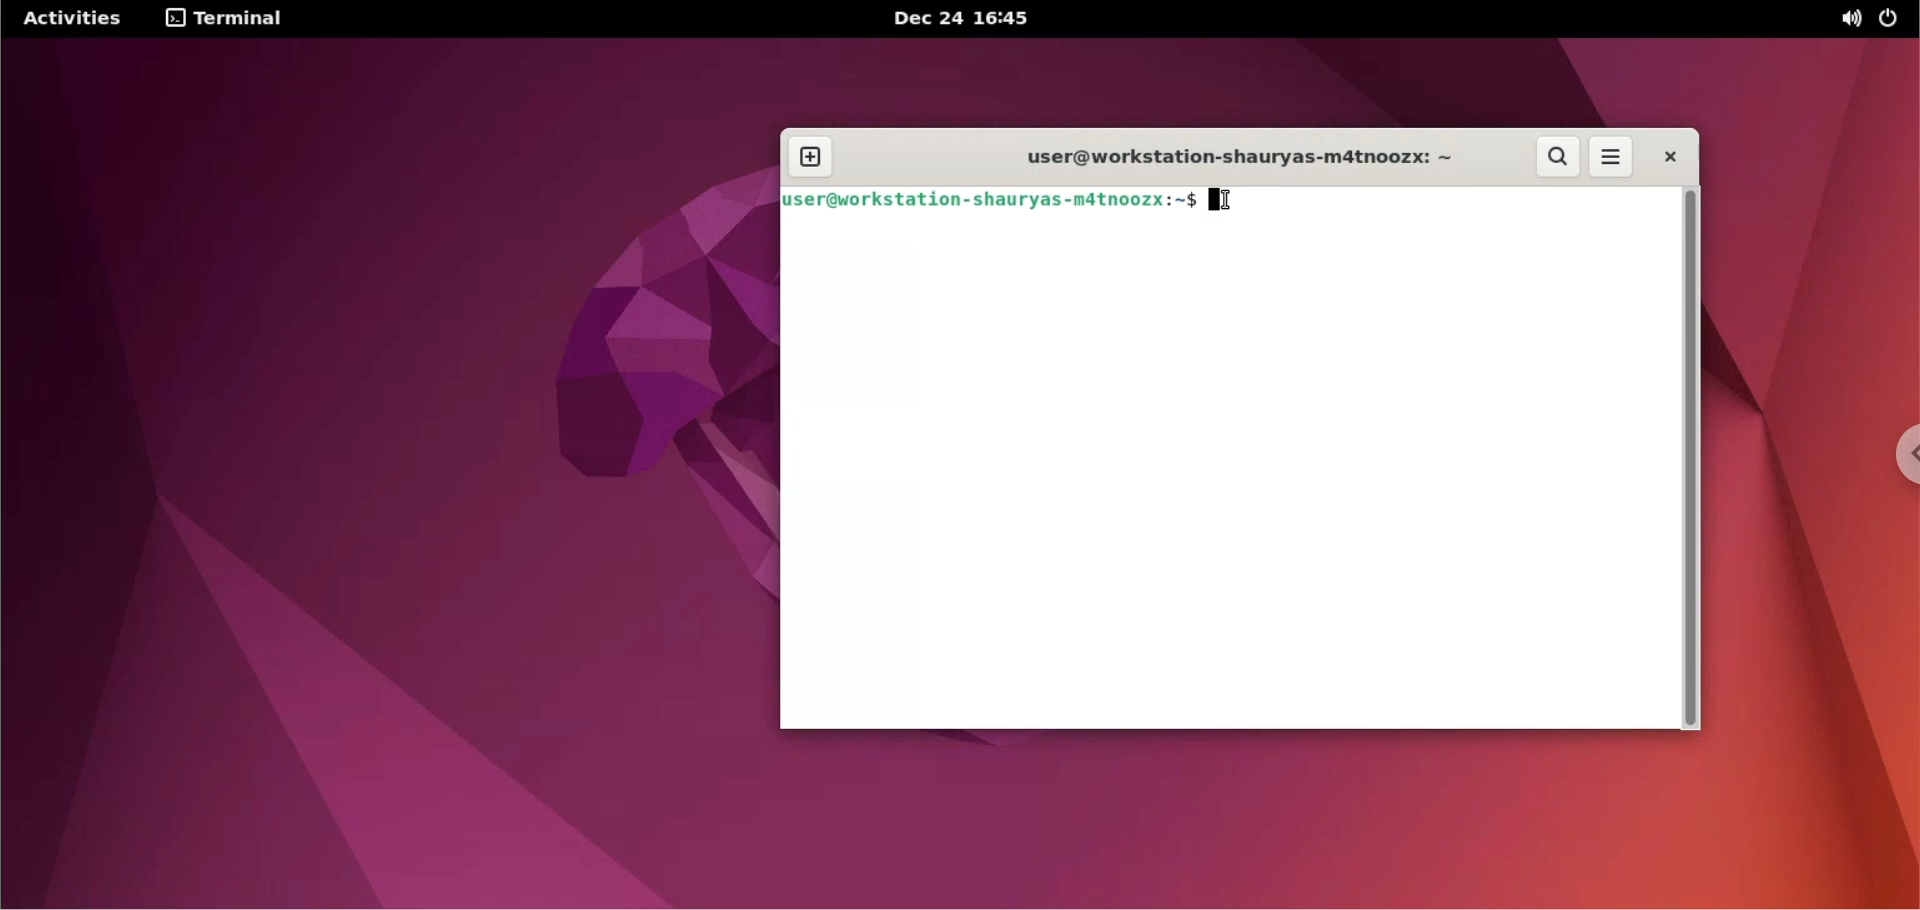 The height and width of the screenshot is (910, 1920). Describe the element at coordinates (1475, 202) in the screenshot. I see `terminal command input box` at that location.